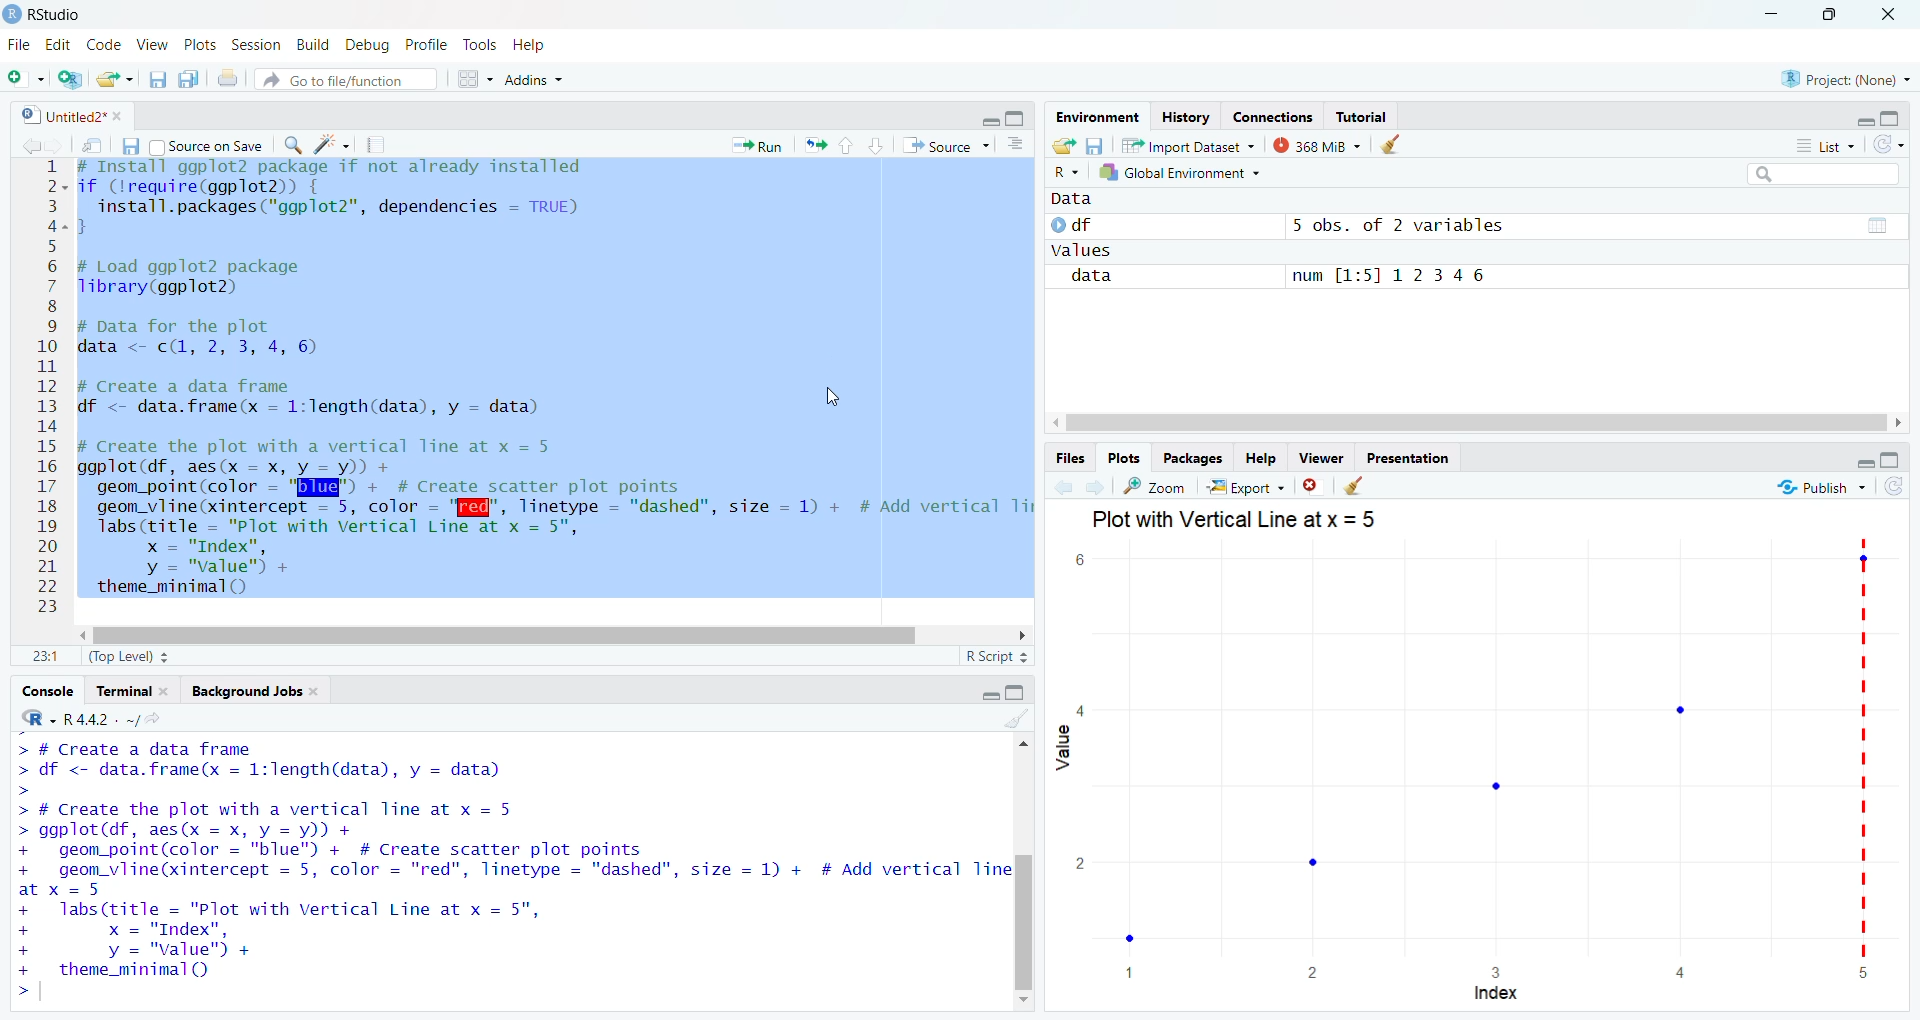 The width and height of the screenshot is (1920, 1020). I want to click on Environment, so click(1097, 114).